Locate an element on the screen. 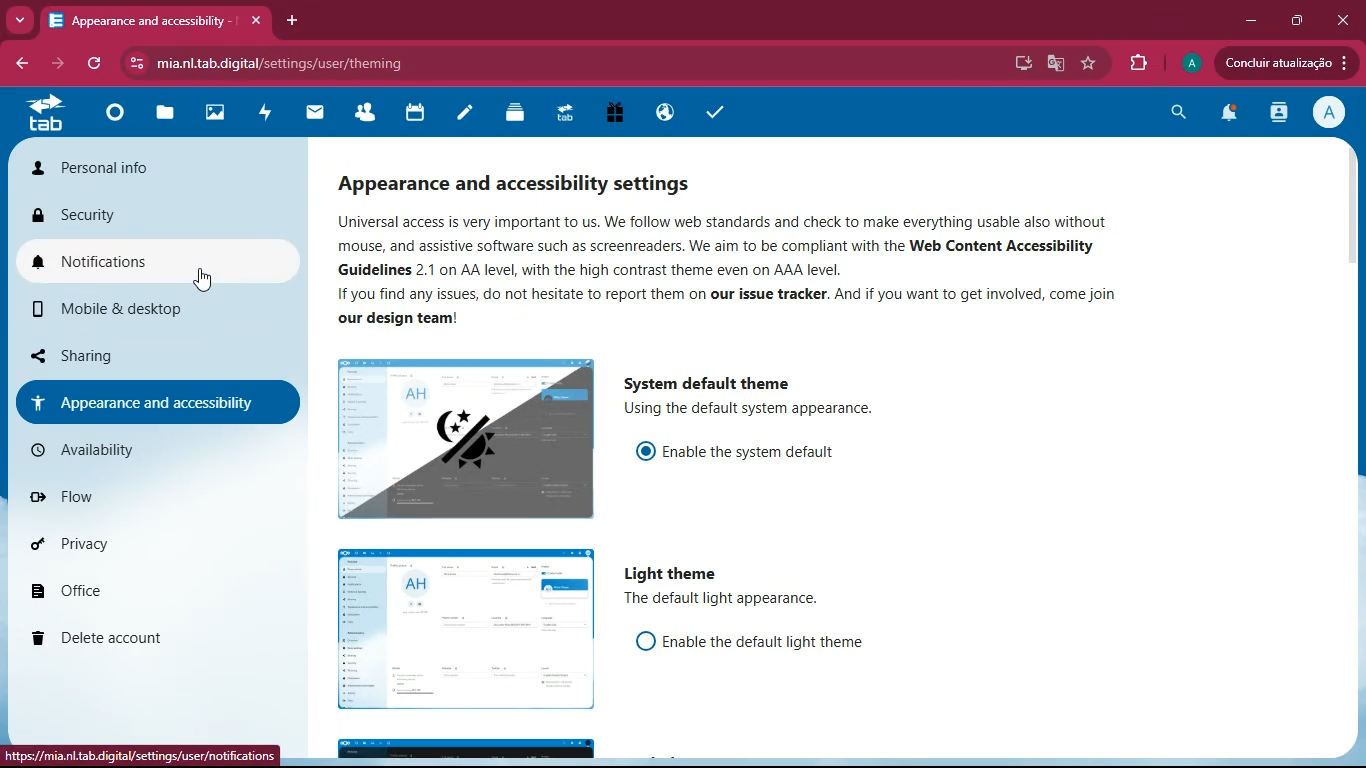 The width and height of the screenshot is (1366, 768). tab is located at coordinates (567, 114).